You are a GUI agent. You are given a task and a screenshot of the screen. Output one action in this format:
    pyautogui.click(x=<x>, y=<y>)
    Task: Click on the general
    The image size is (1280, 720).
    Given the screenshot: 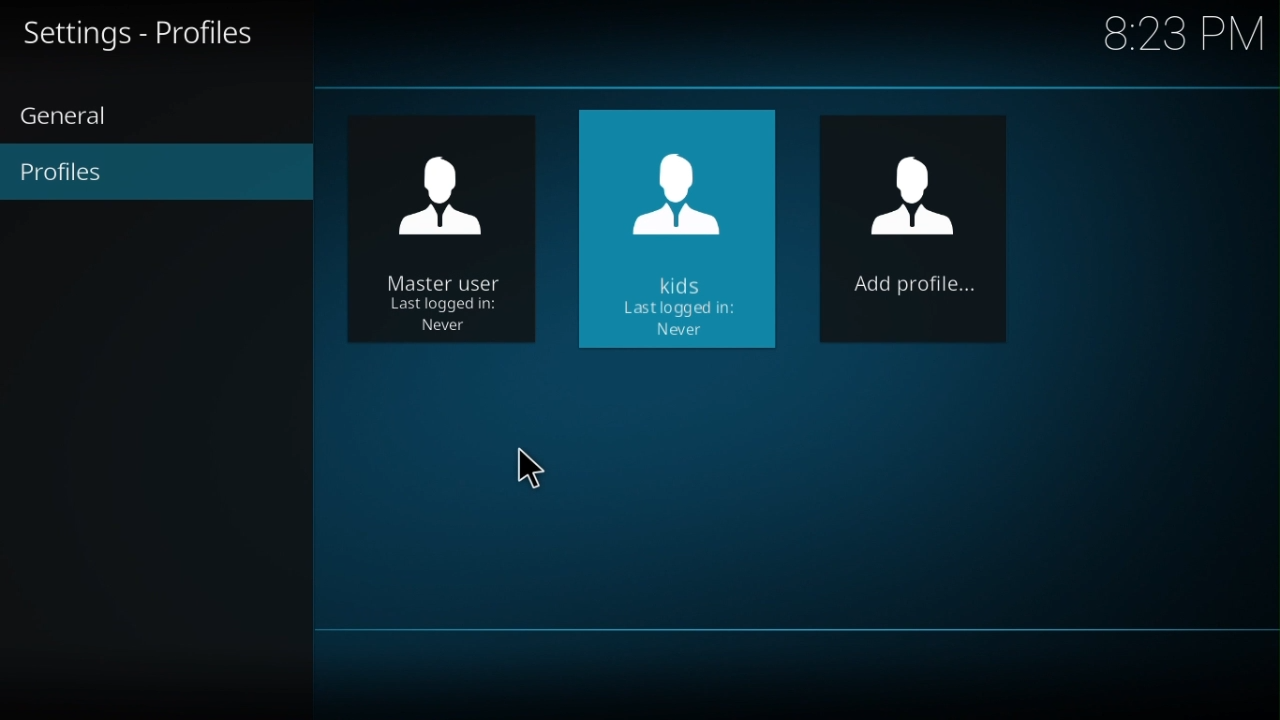 What is the action you would take?
    pyautogui.click(x=64, y=114)
    